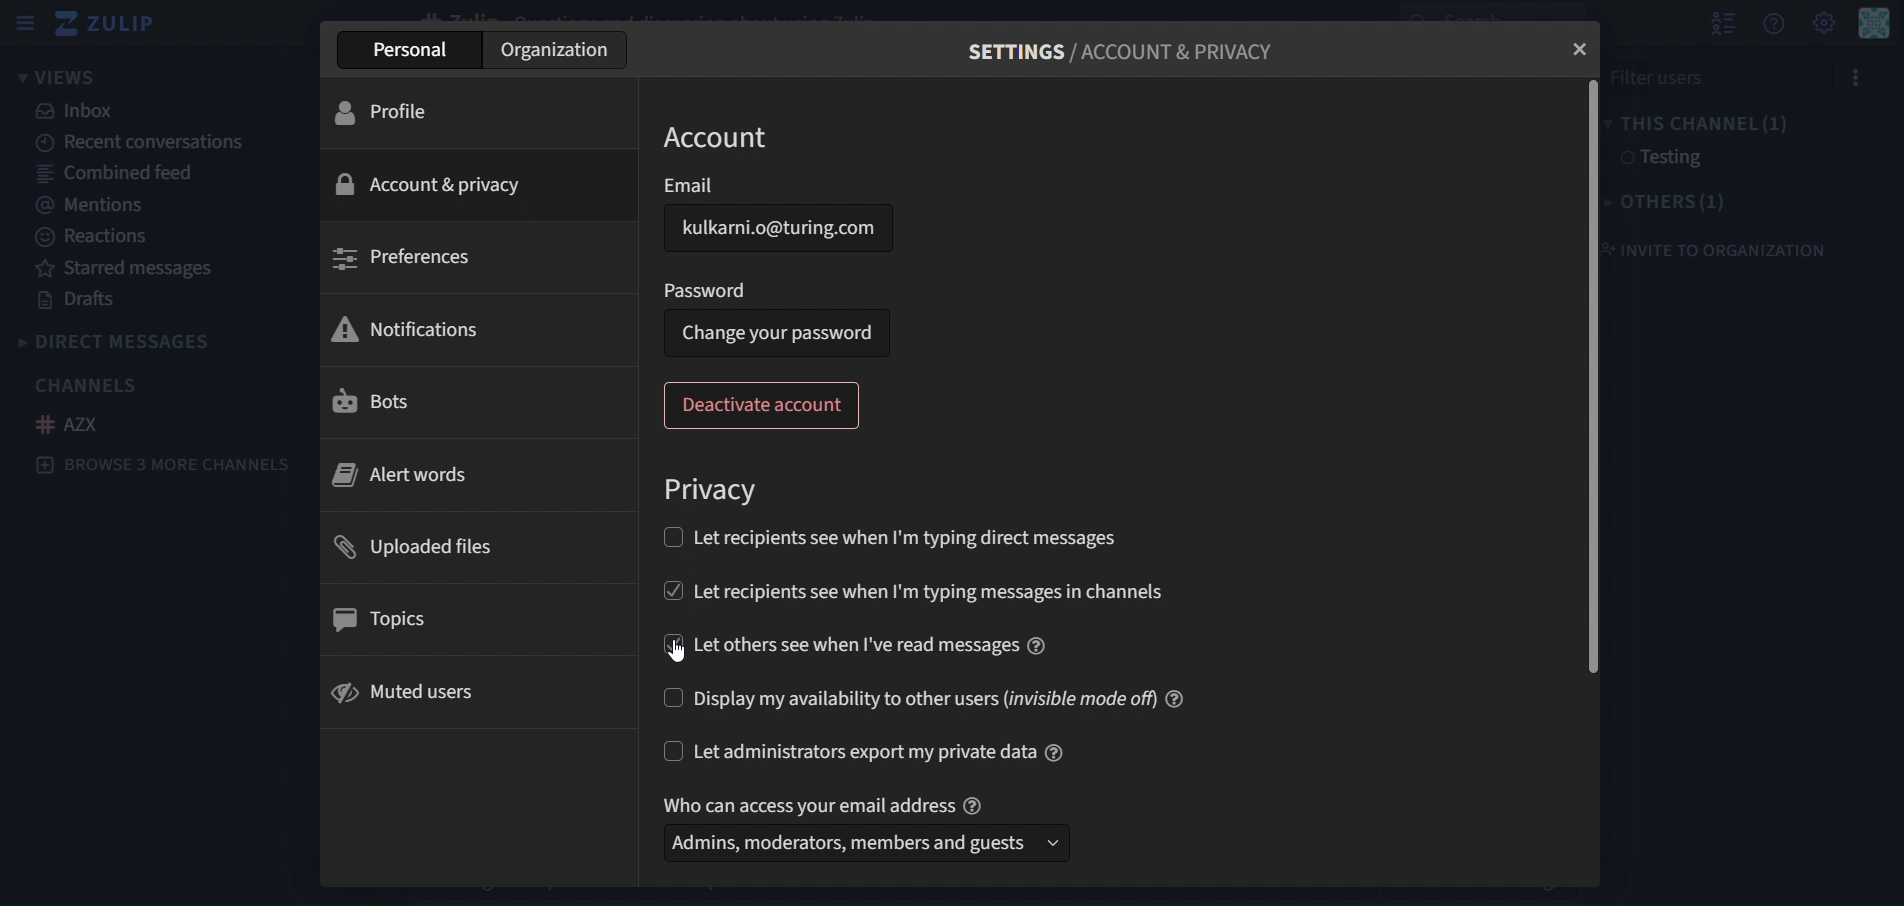 This screenshot has height=906, width=1904. I want to click on check box, so click(669, 700).